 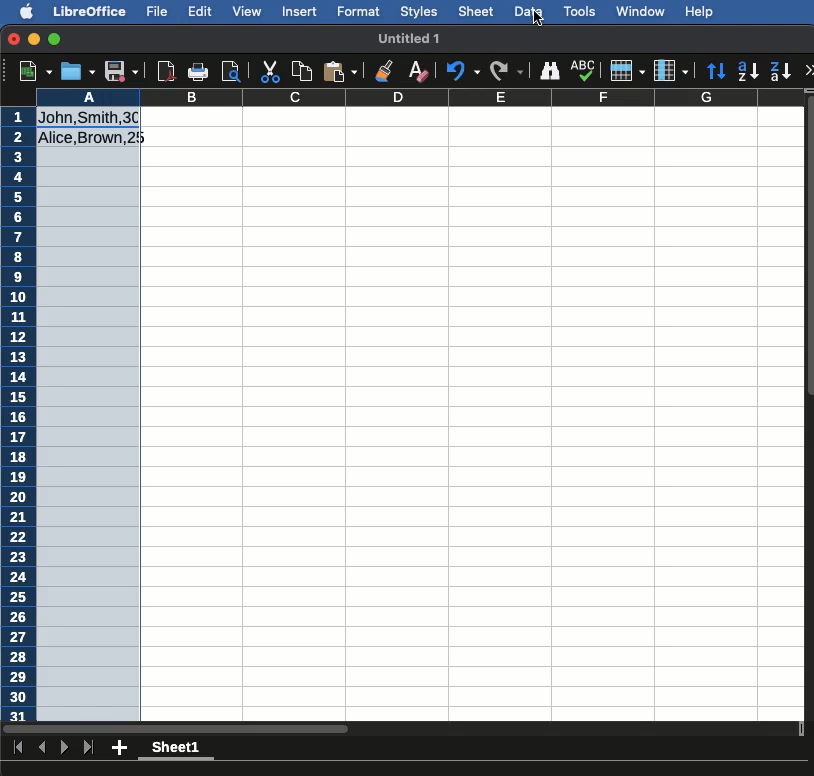 What do you see at coordinates (42, 746) in the screenshot?
I see `Previous sheet` at bounding box center [42, 746].